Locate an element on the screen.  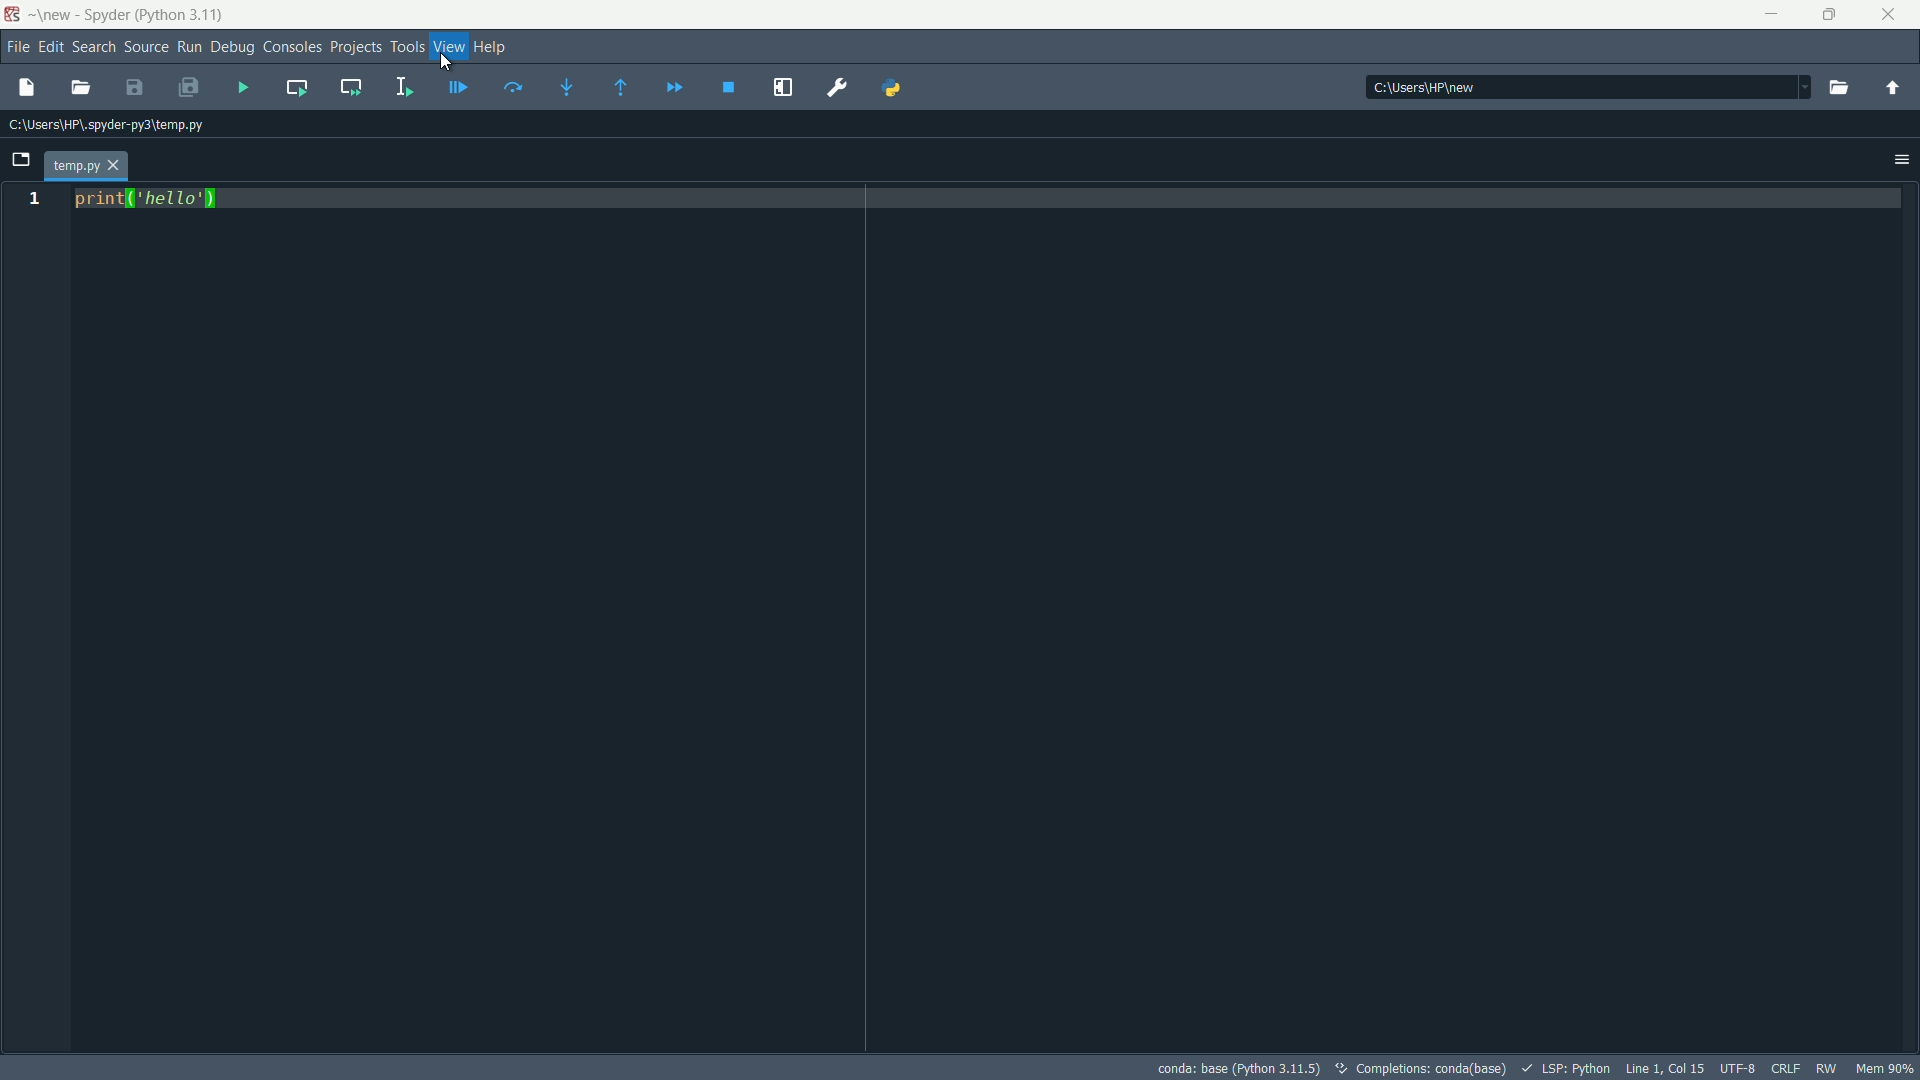
python path manager is located at coordinates (893, 89).